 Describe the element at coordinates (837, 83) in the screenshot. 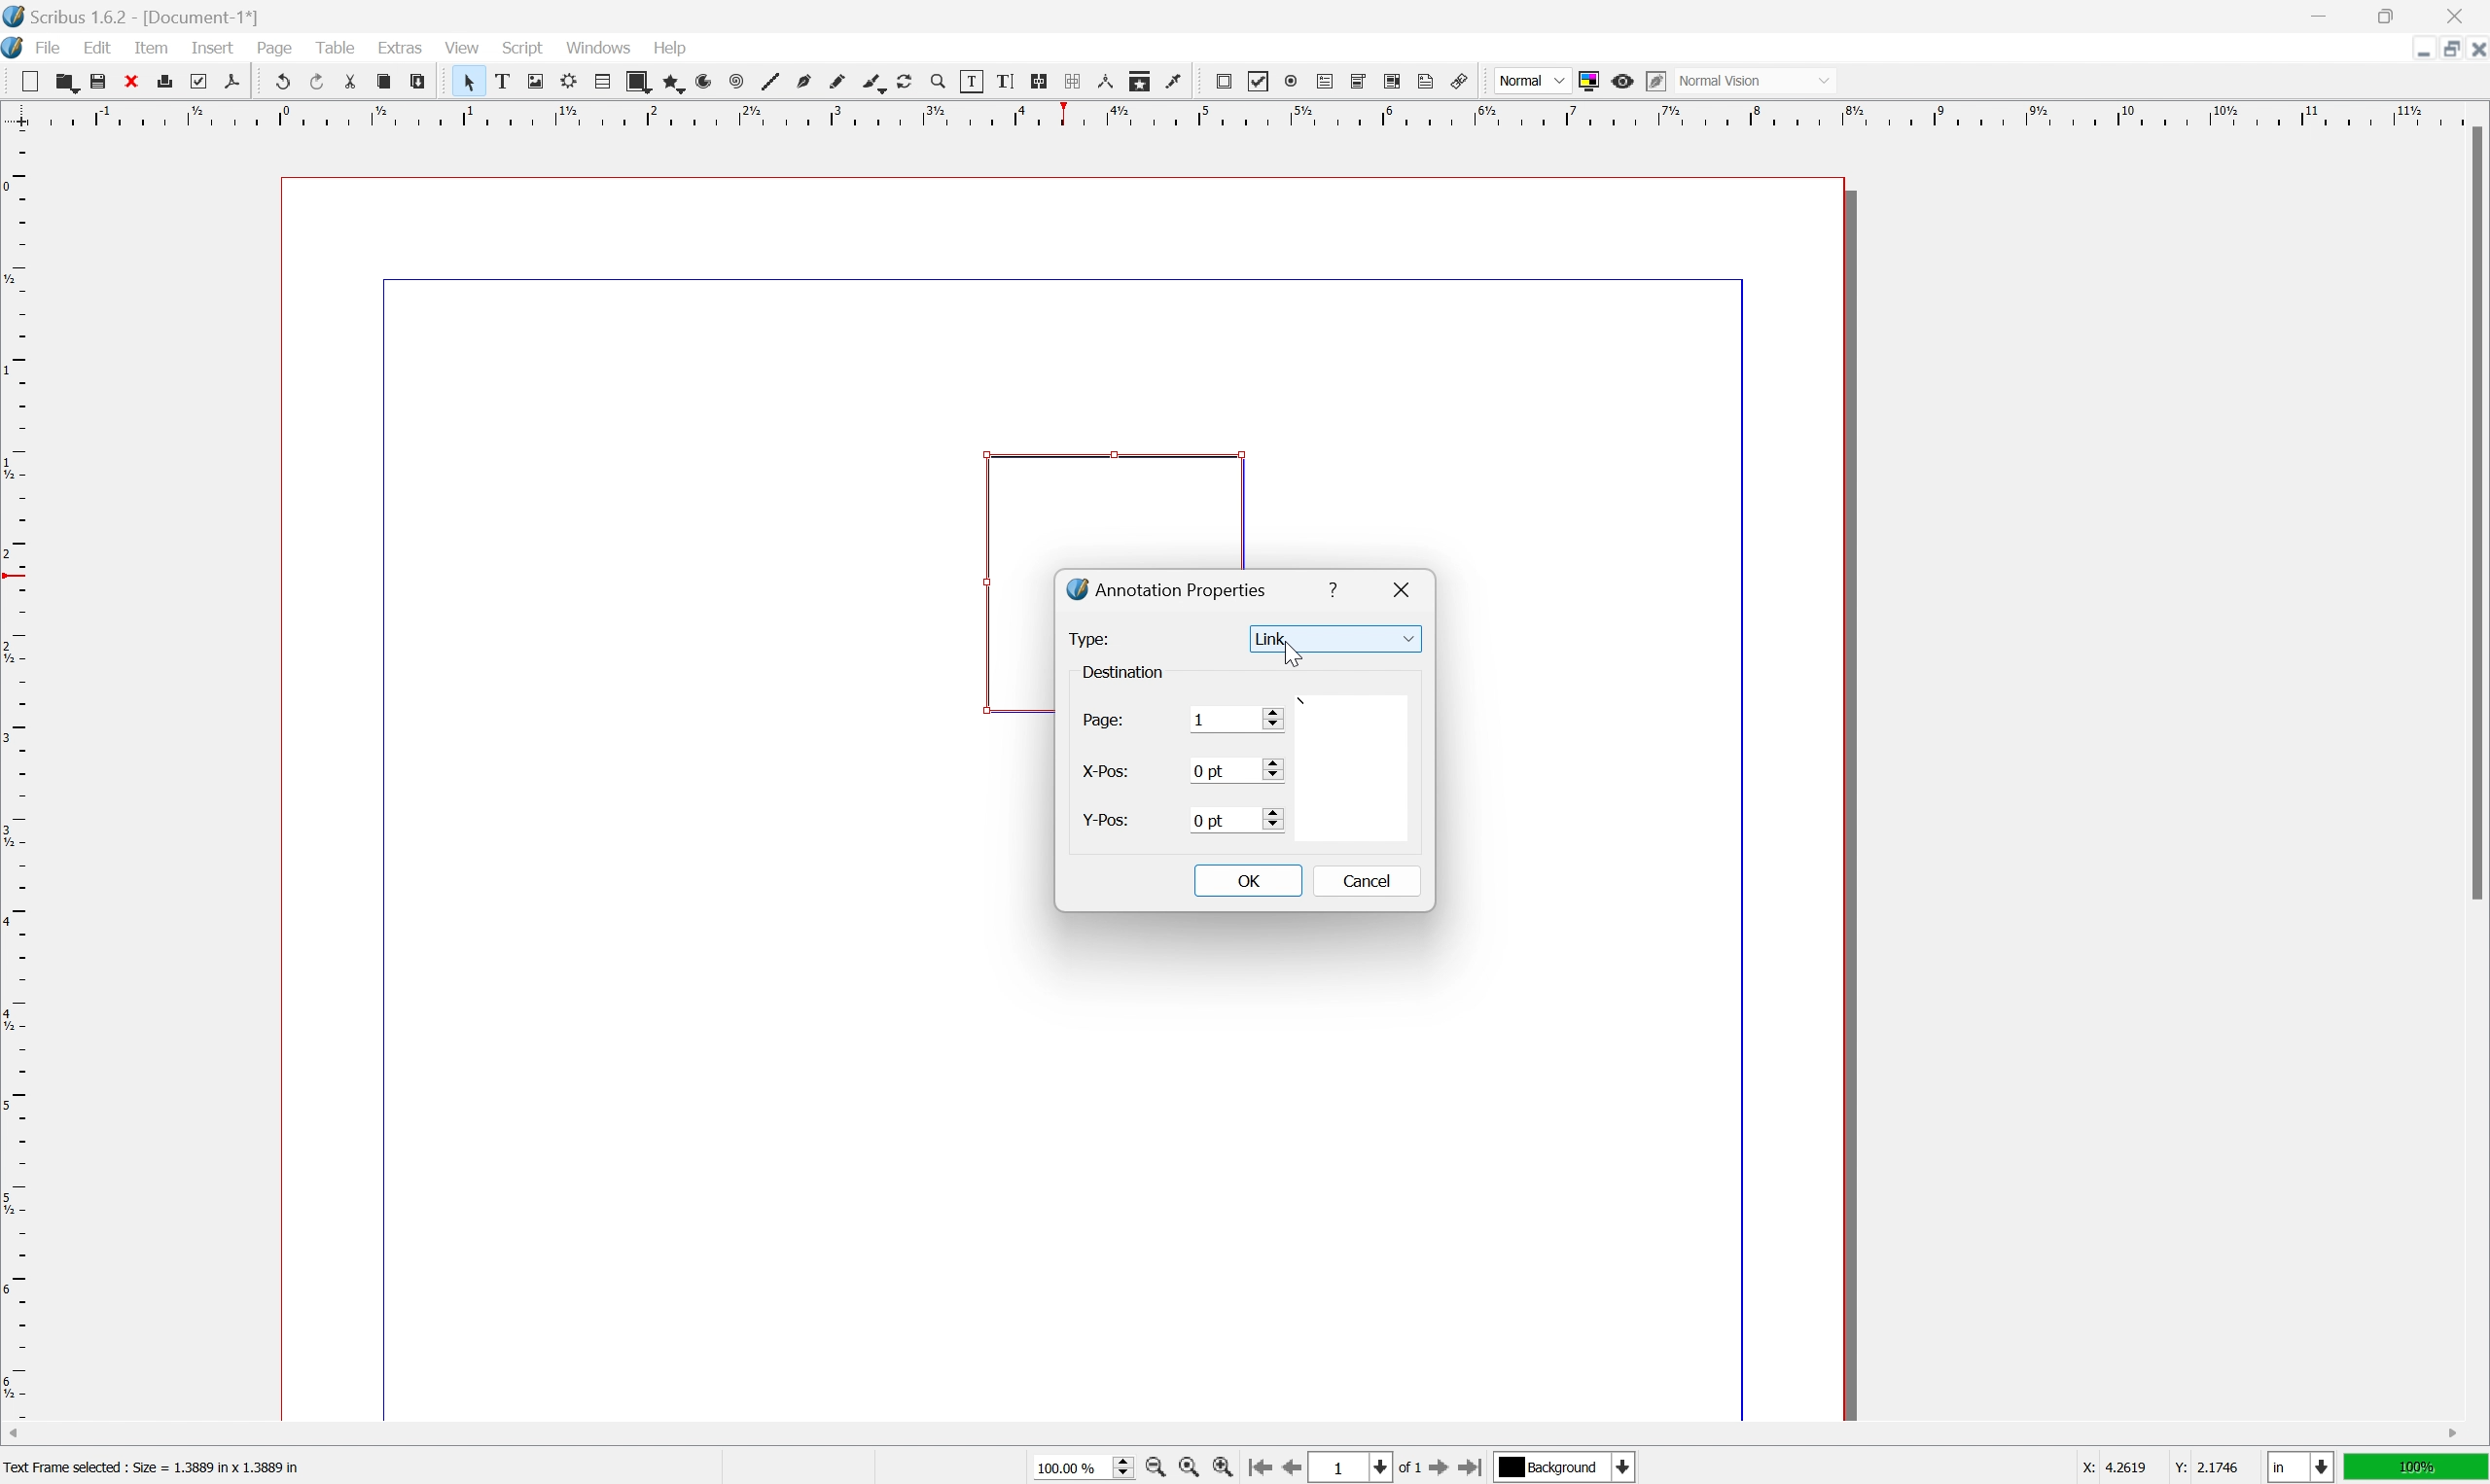

I see `freehand line` at that location.